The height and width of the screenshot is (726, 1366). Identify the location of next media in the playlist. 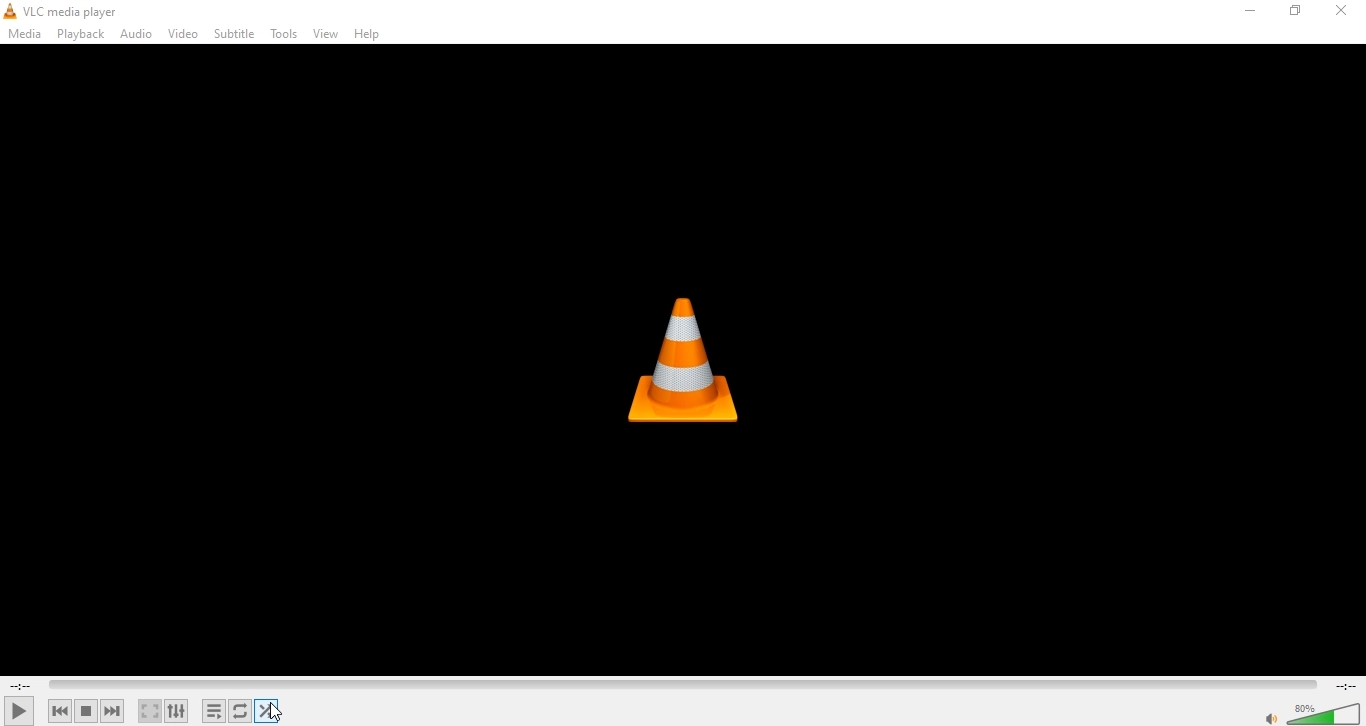
(114, 711).